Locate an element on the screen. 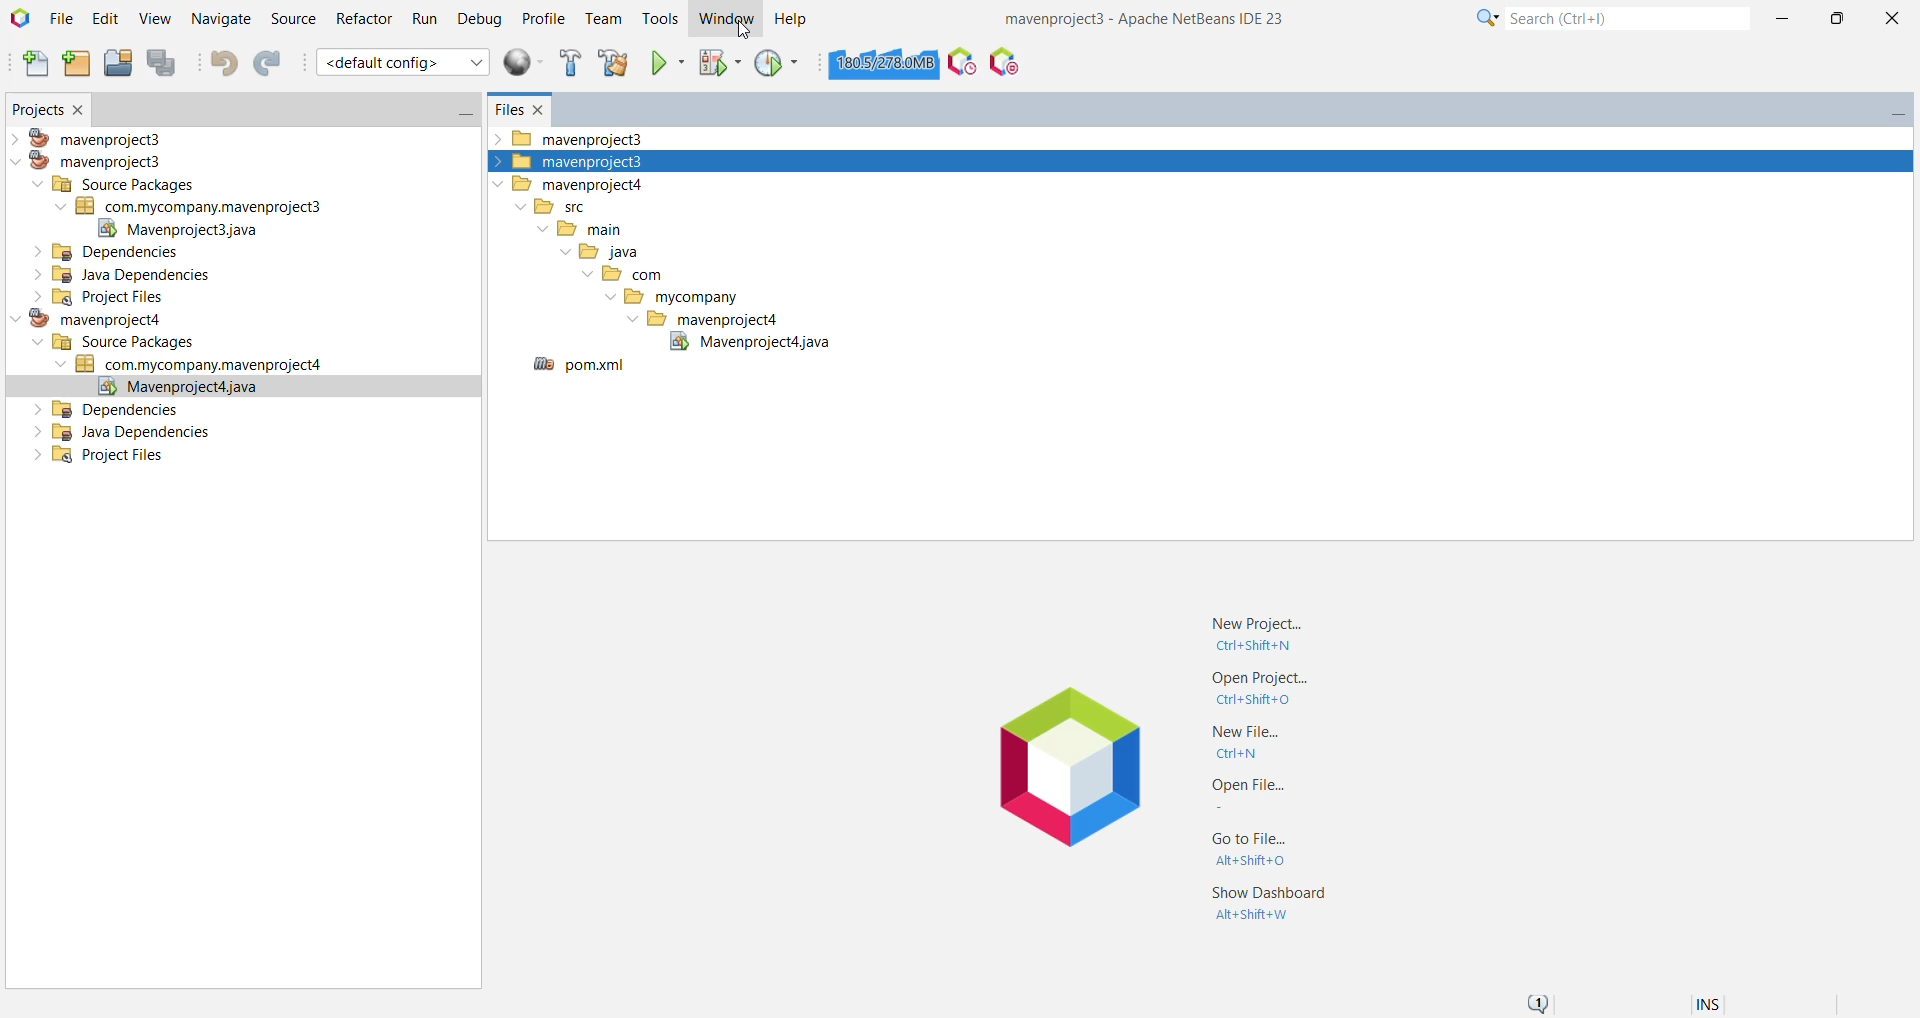 Image resolution: width=1920 pixels, height=1018 pixels. Maximize is located at coordinates (1836, 19).